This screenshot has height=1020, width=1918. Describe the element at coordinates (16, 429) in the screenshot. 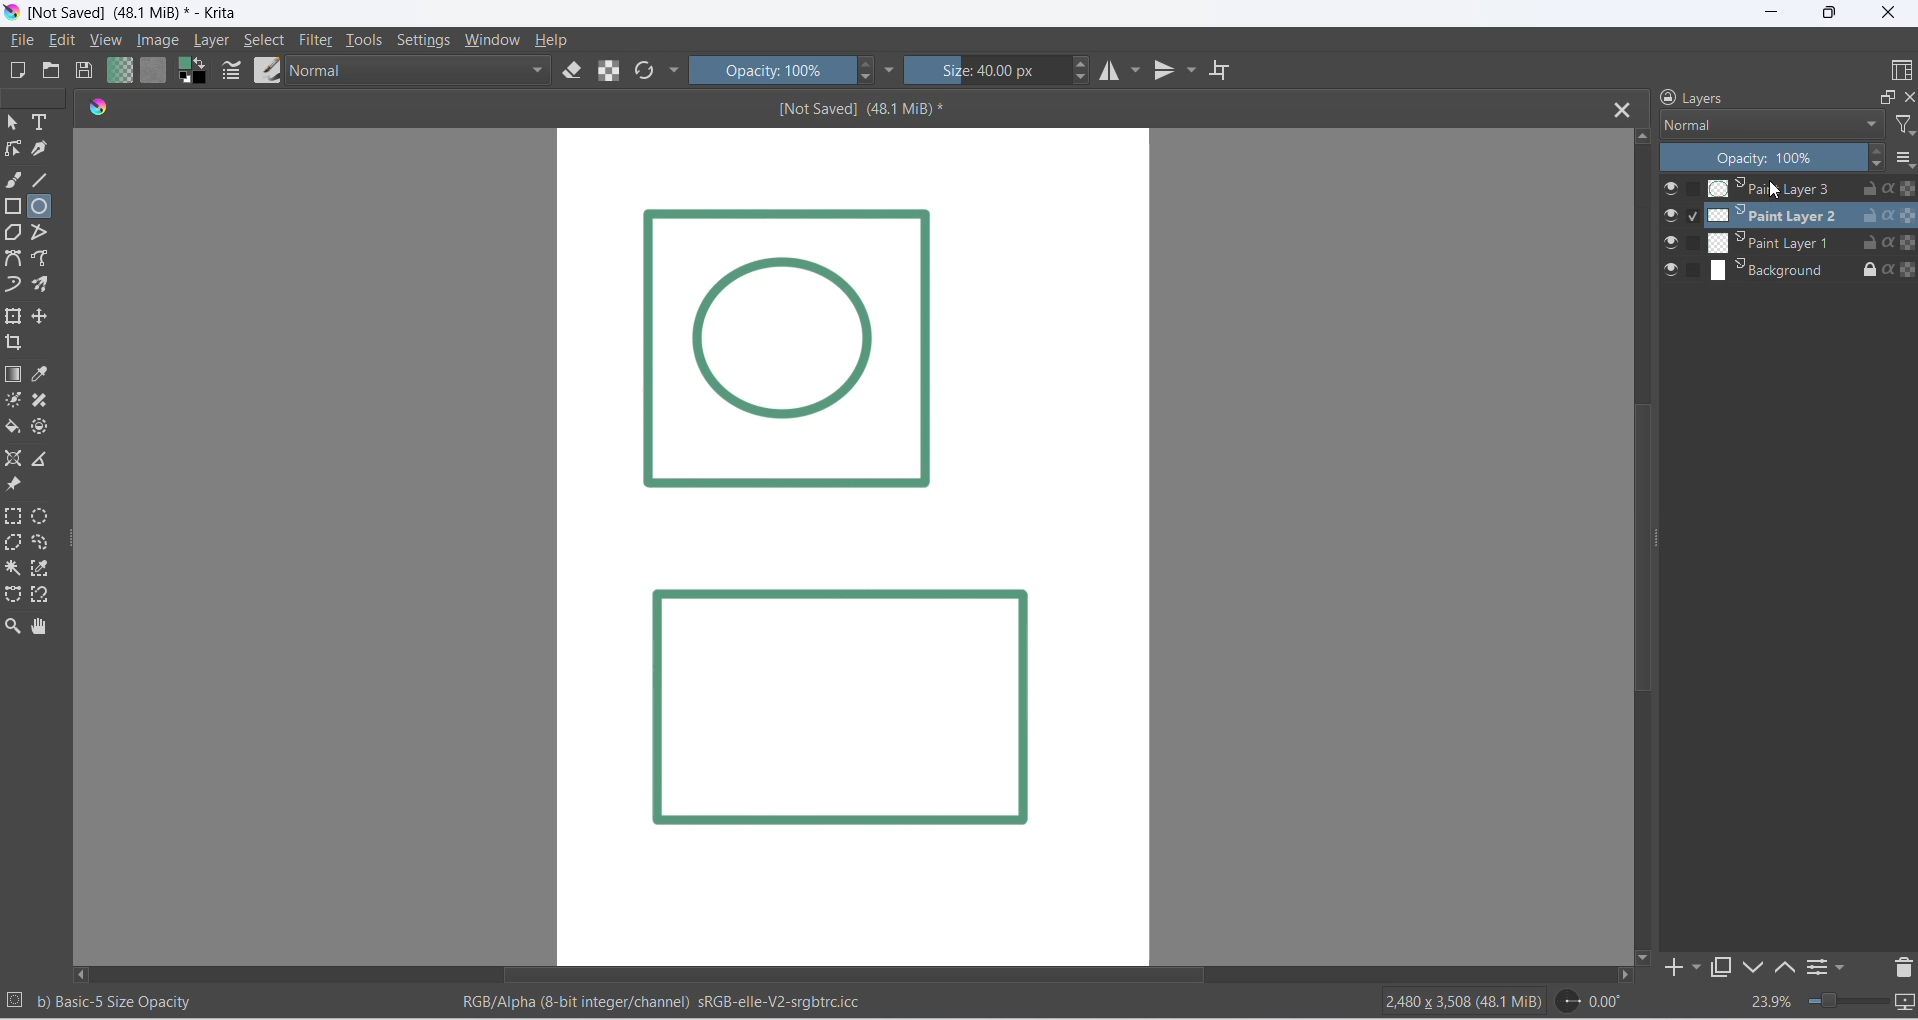

I see `fill color` at that location.